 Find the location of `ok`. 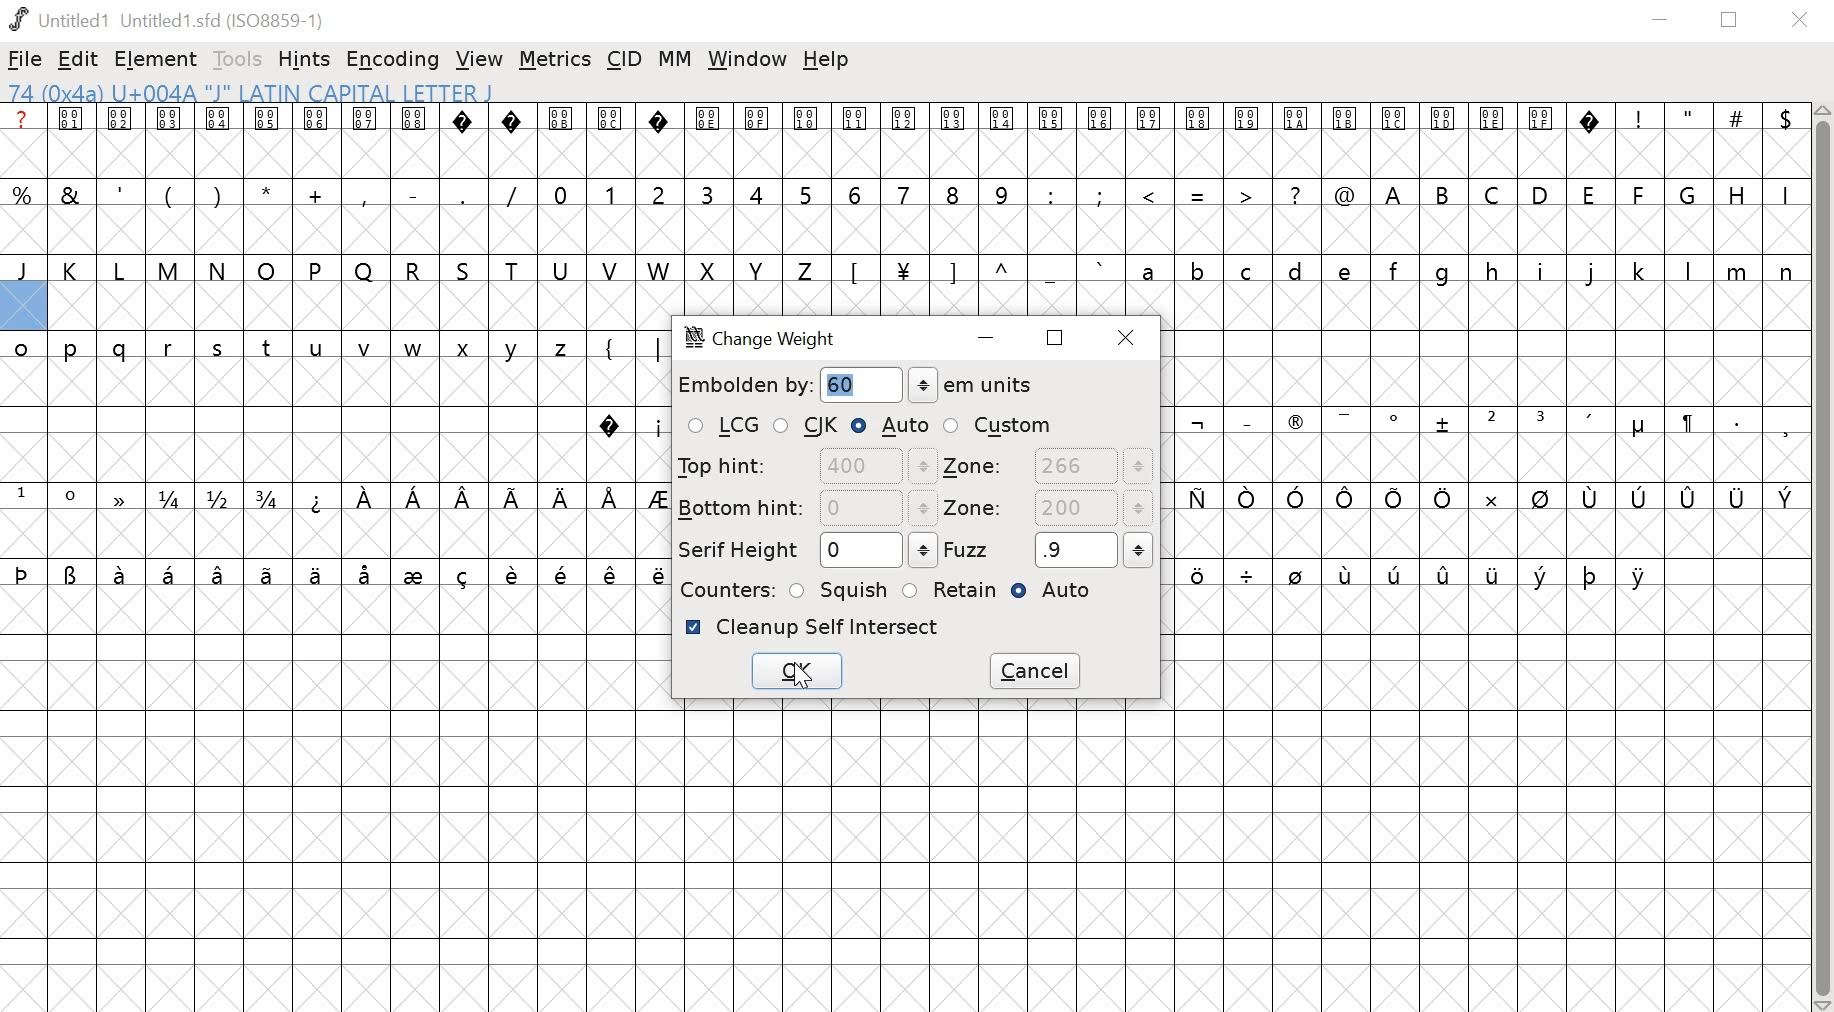

ok is located at coordinates (798, 672).